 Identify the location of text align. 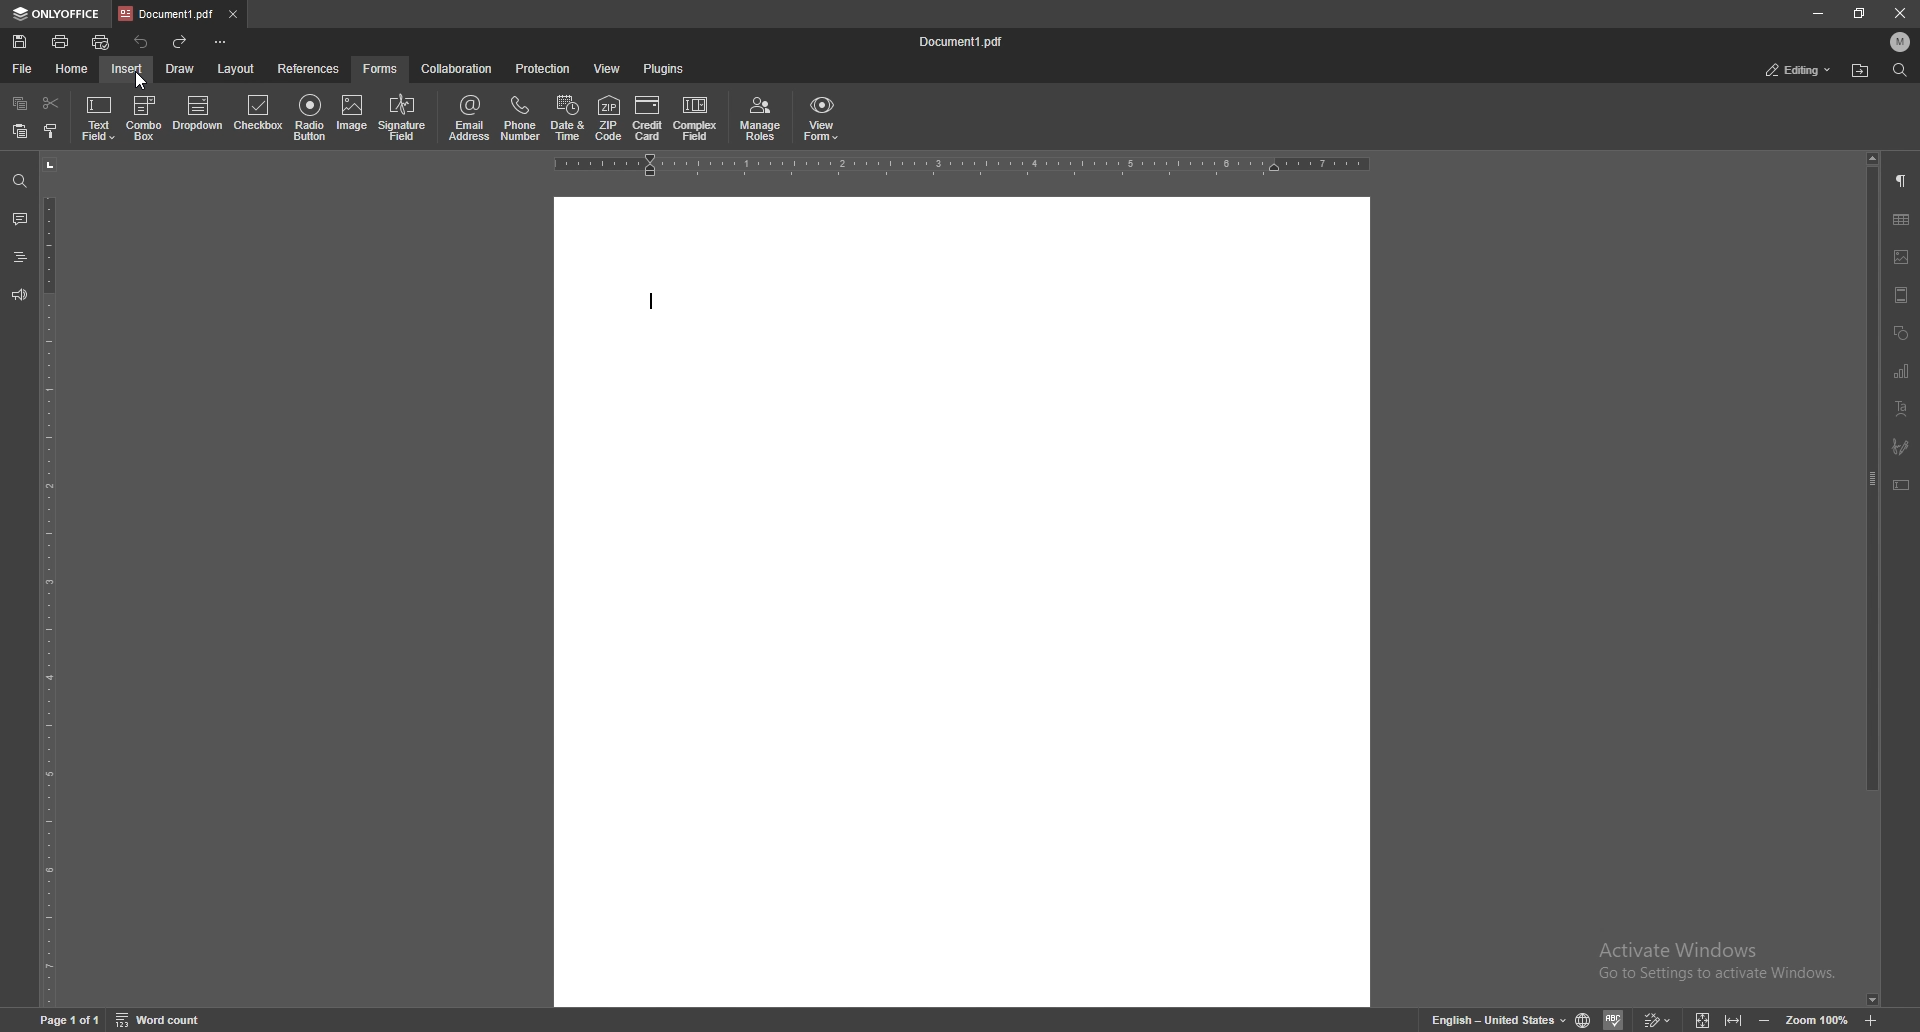
(1903, 408).